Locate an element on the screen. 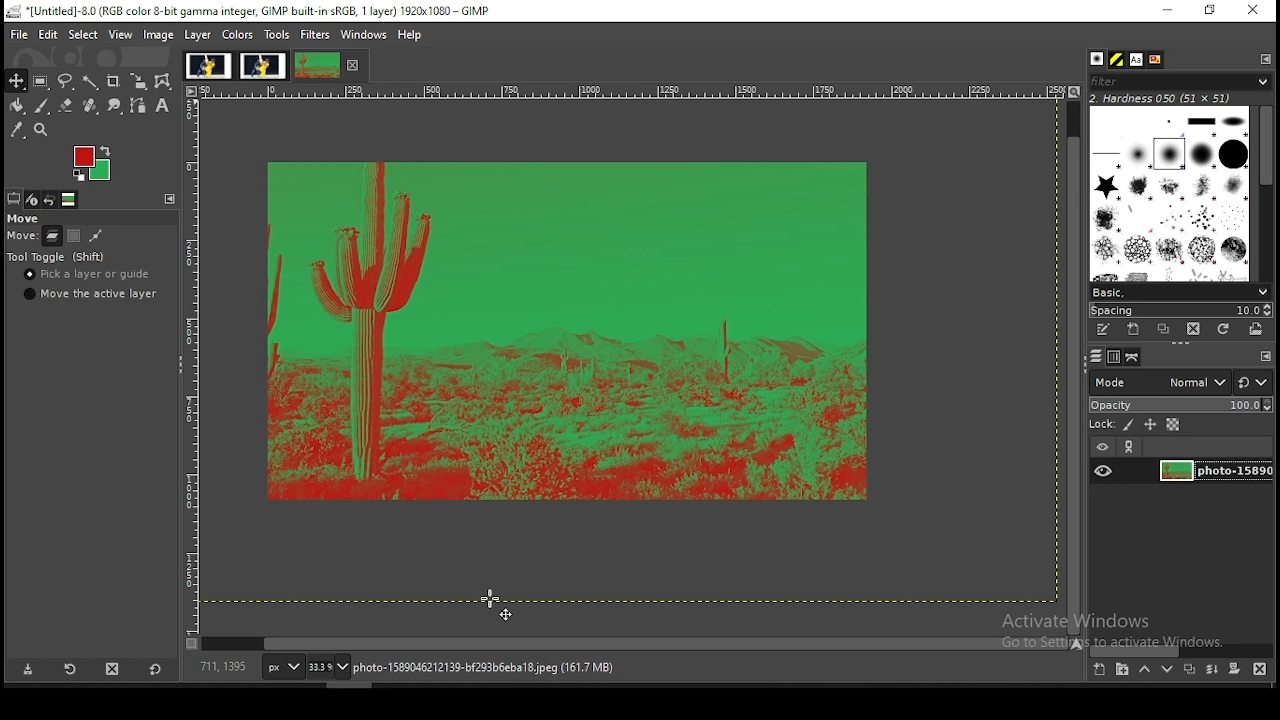 This screenshot has height=720, width=1280. configure this pane is located at coordinates (1264, 356).